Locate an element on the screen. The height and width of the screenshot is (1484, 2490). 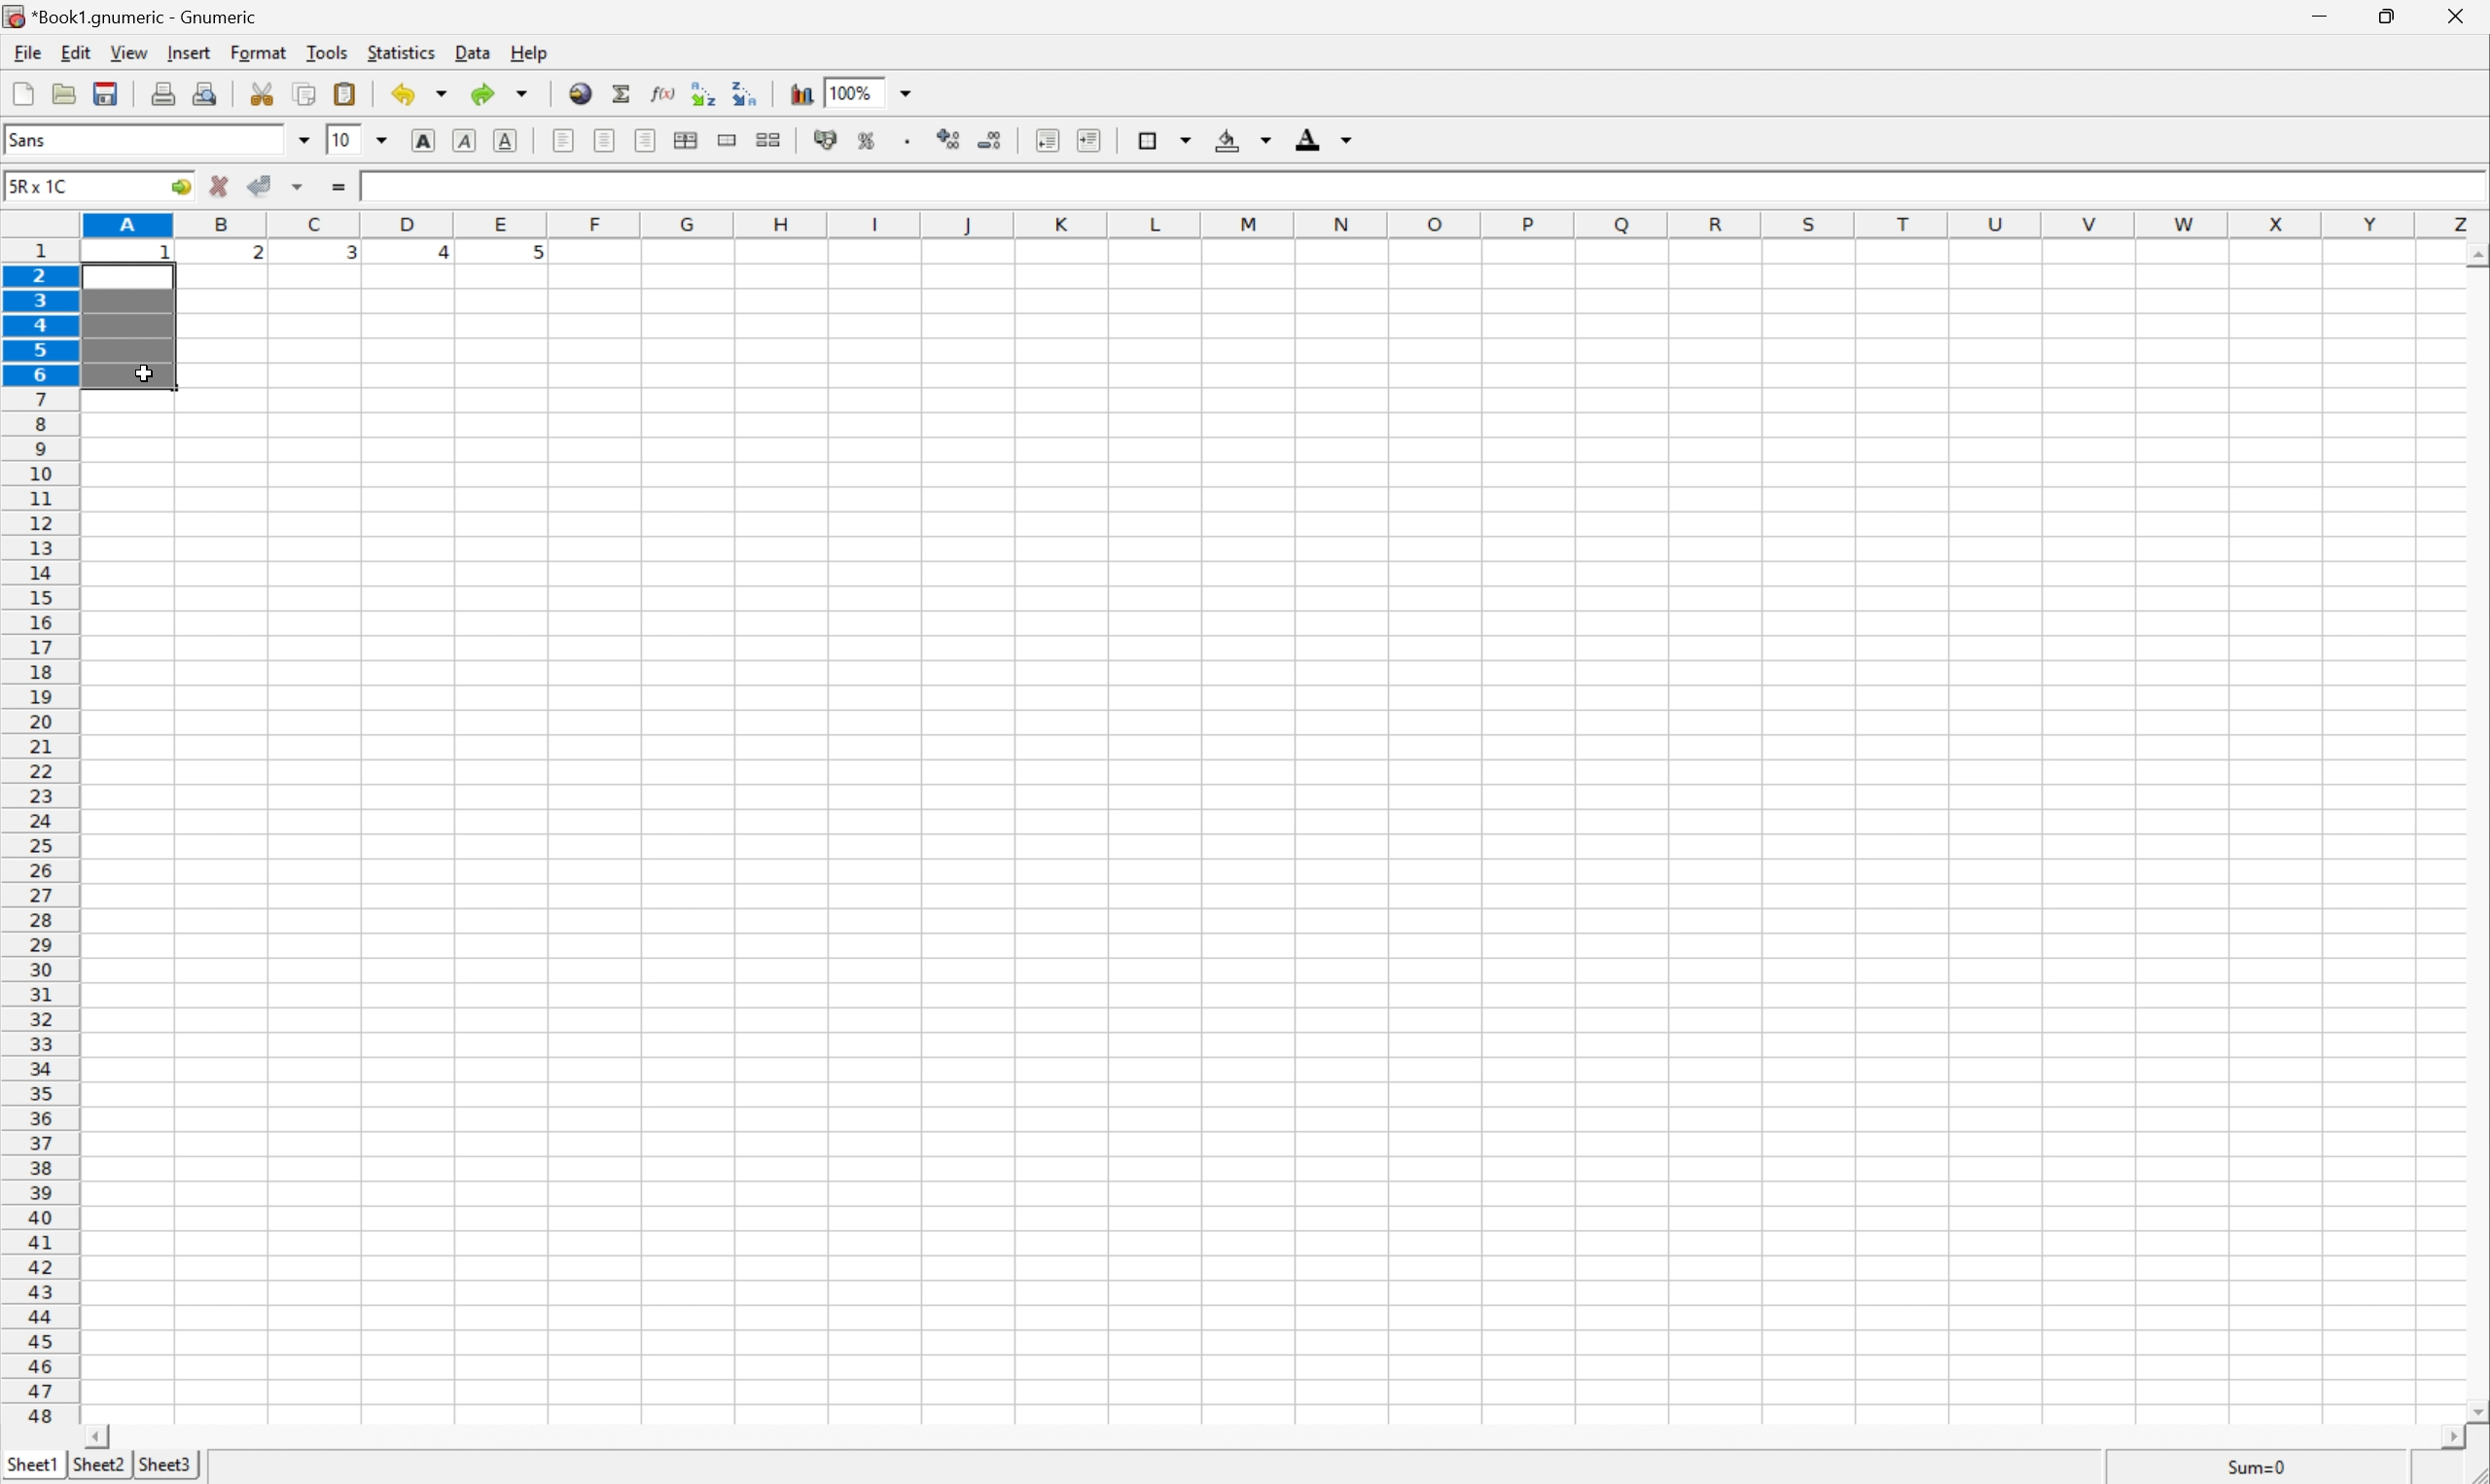
paste is located at coordinates (344, 91).